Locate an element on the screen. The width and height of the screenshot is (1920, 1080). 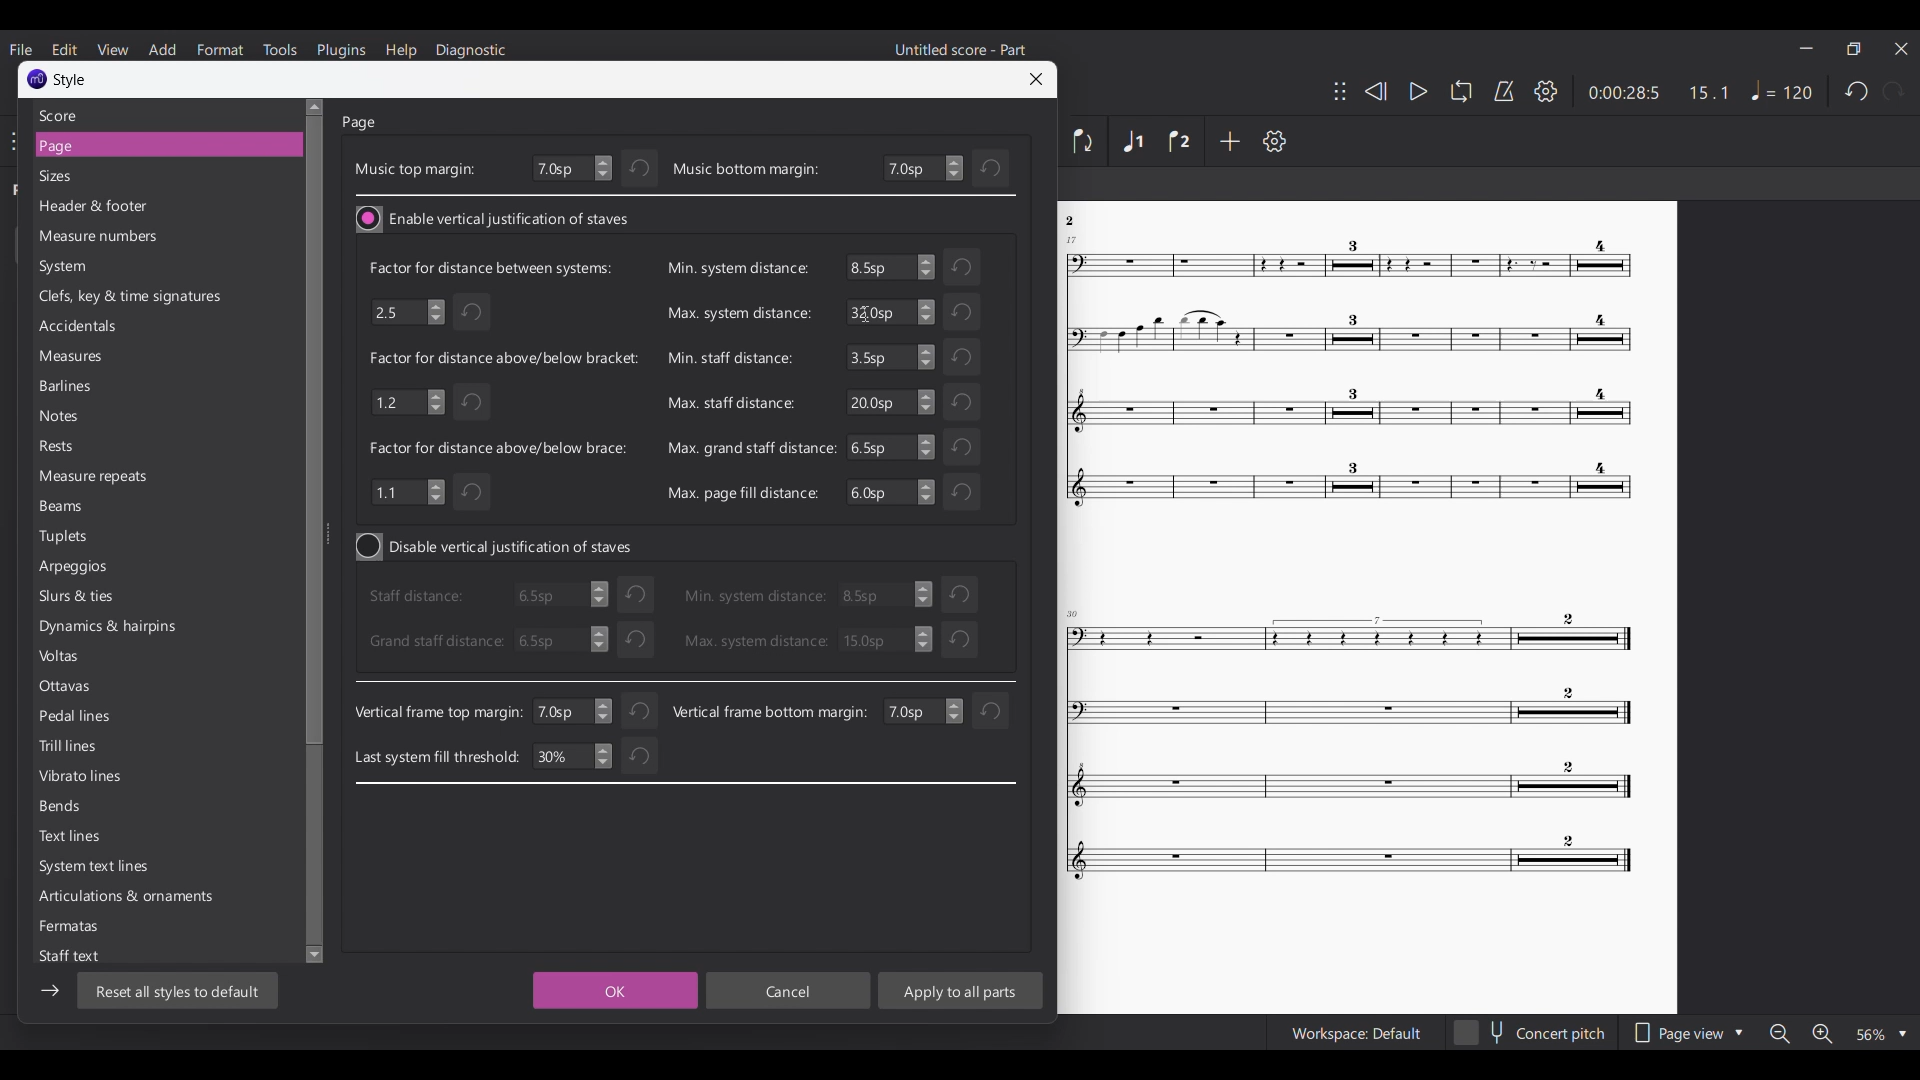
System text line is located at coordinates (100, 869).